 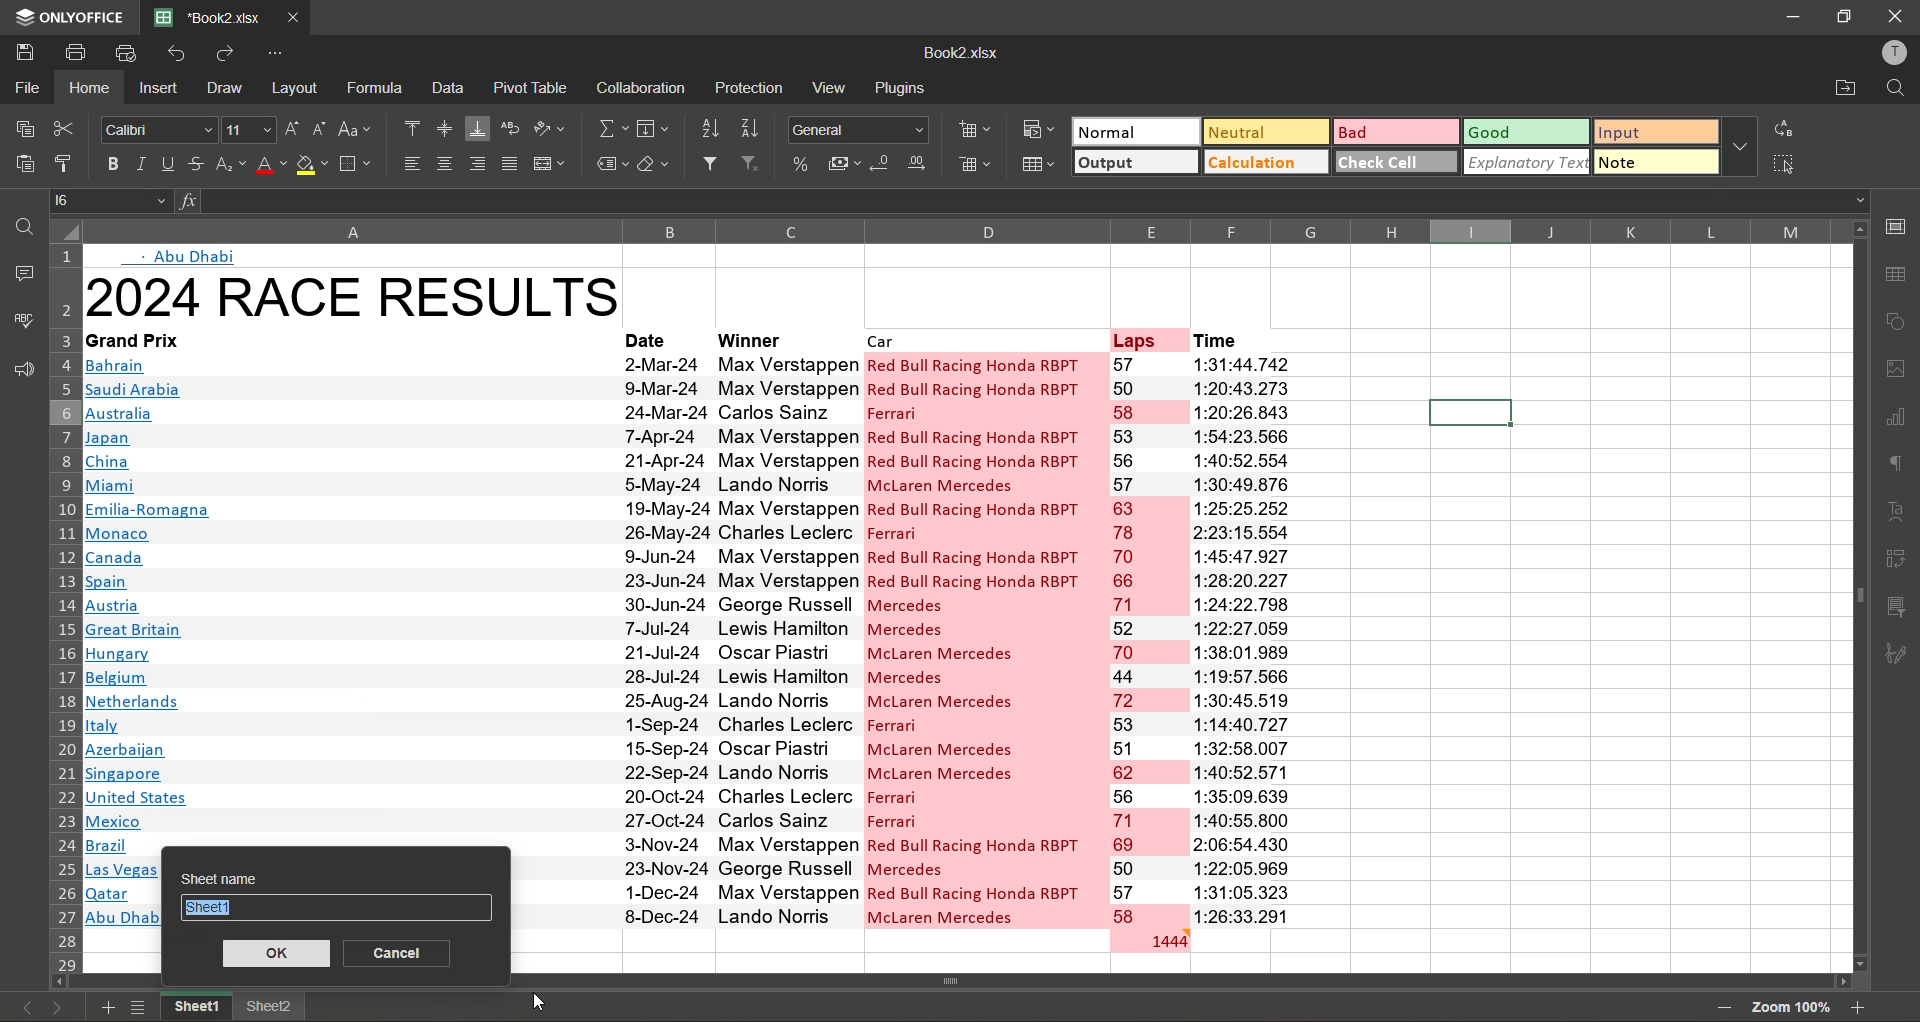 What do you see at coordinates (1656, 162) in the screenshot?
I see `note` at bounding box center [1656, 162].